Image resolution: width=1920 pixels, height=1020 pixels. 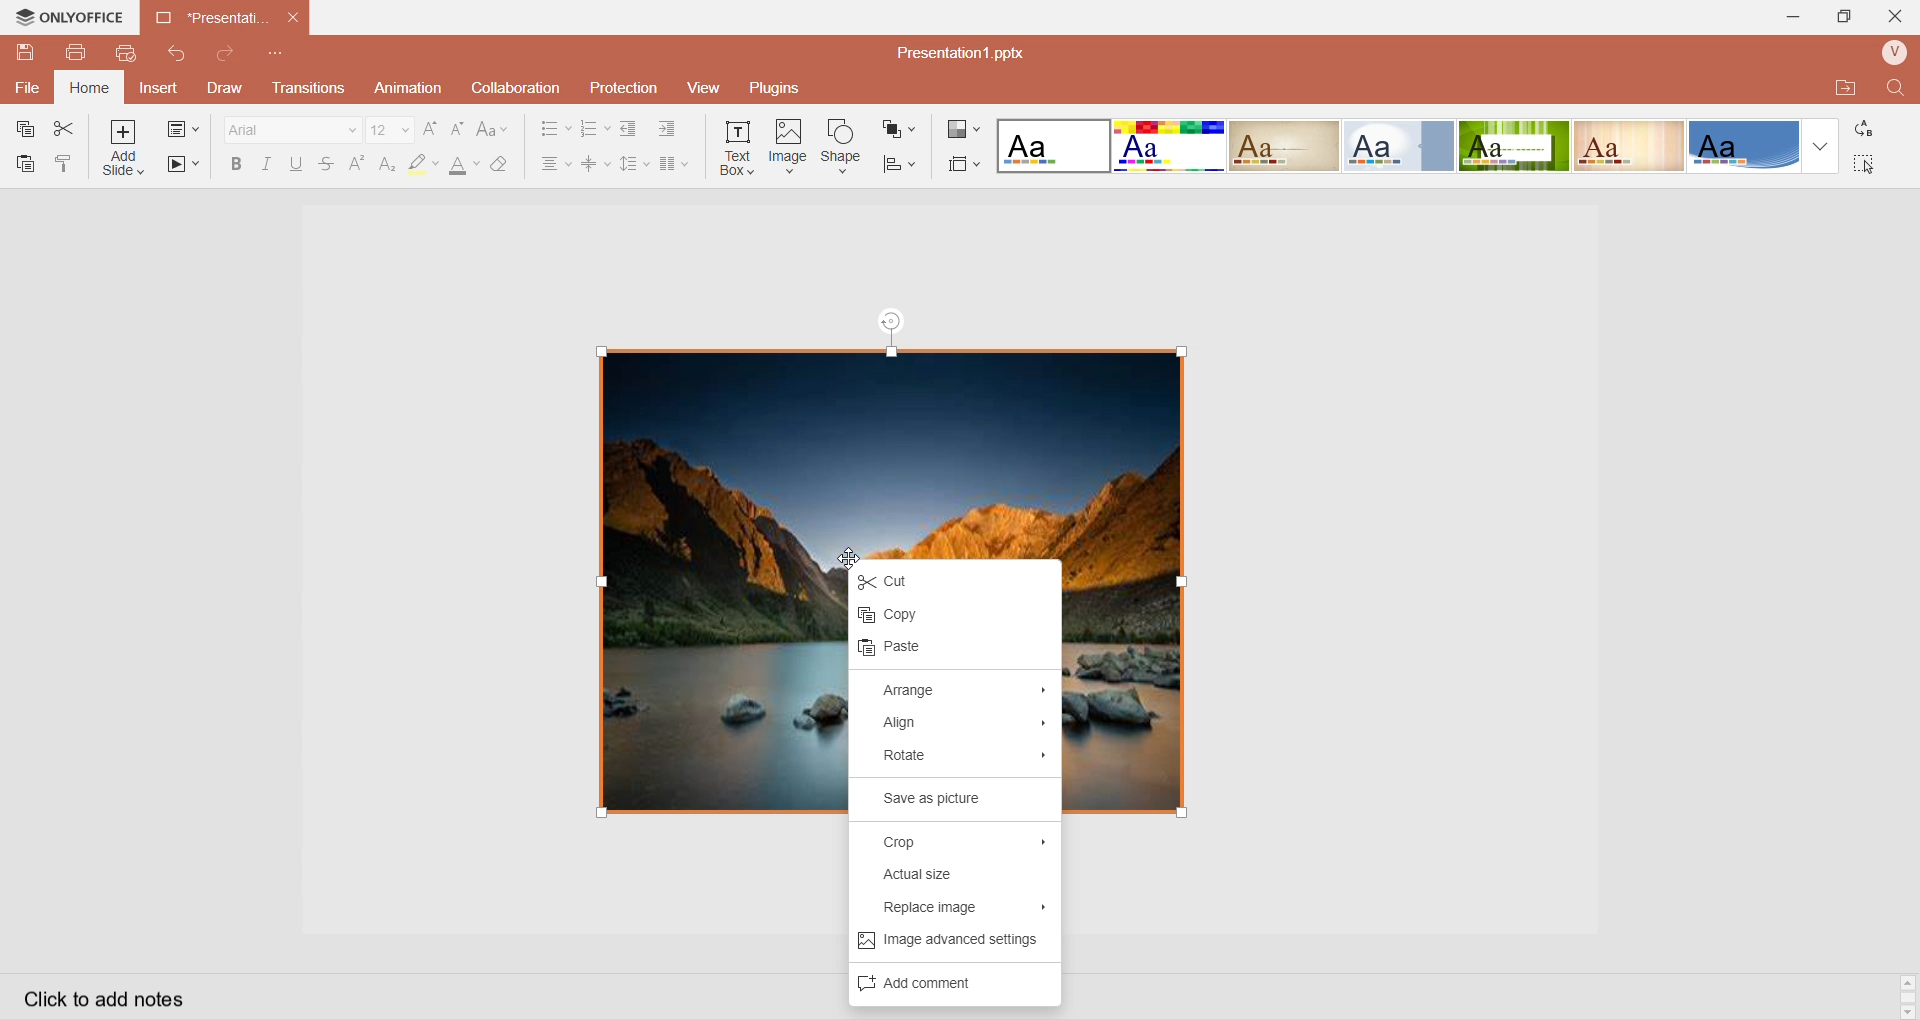 What do you see at coordinates (956, 647) in the screenshot?
I see `paste` at bounding box center [956, 647].